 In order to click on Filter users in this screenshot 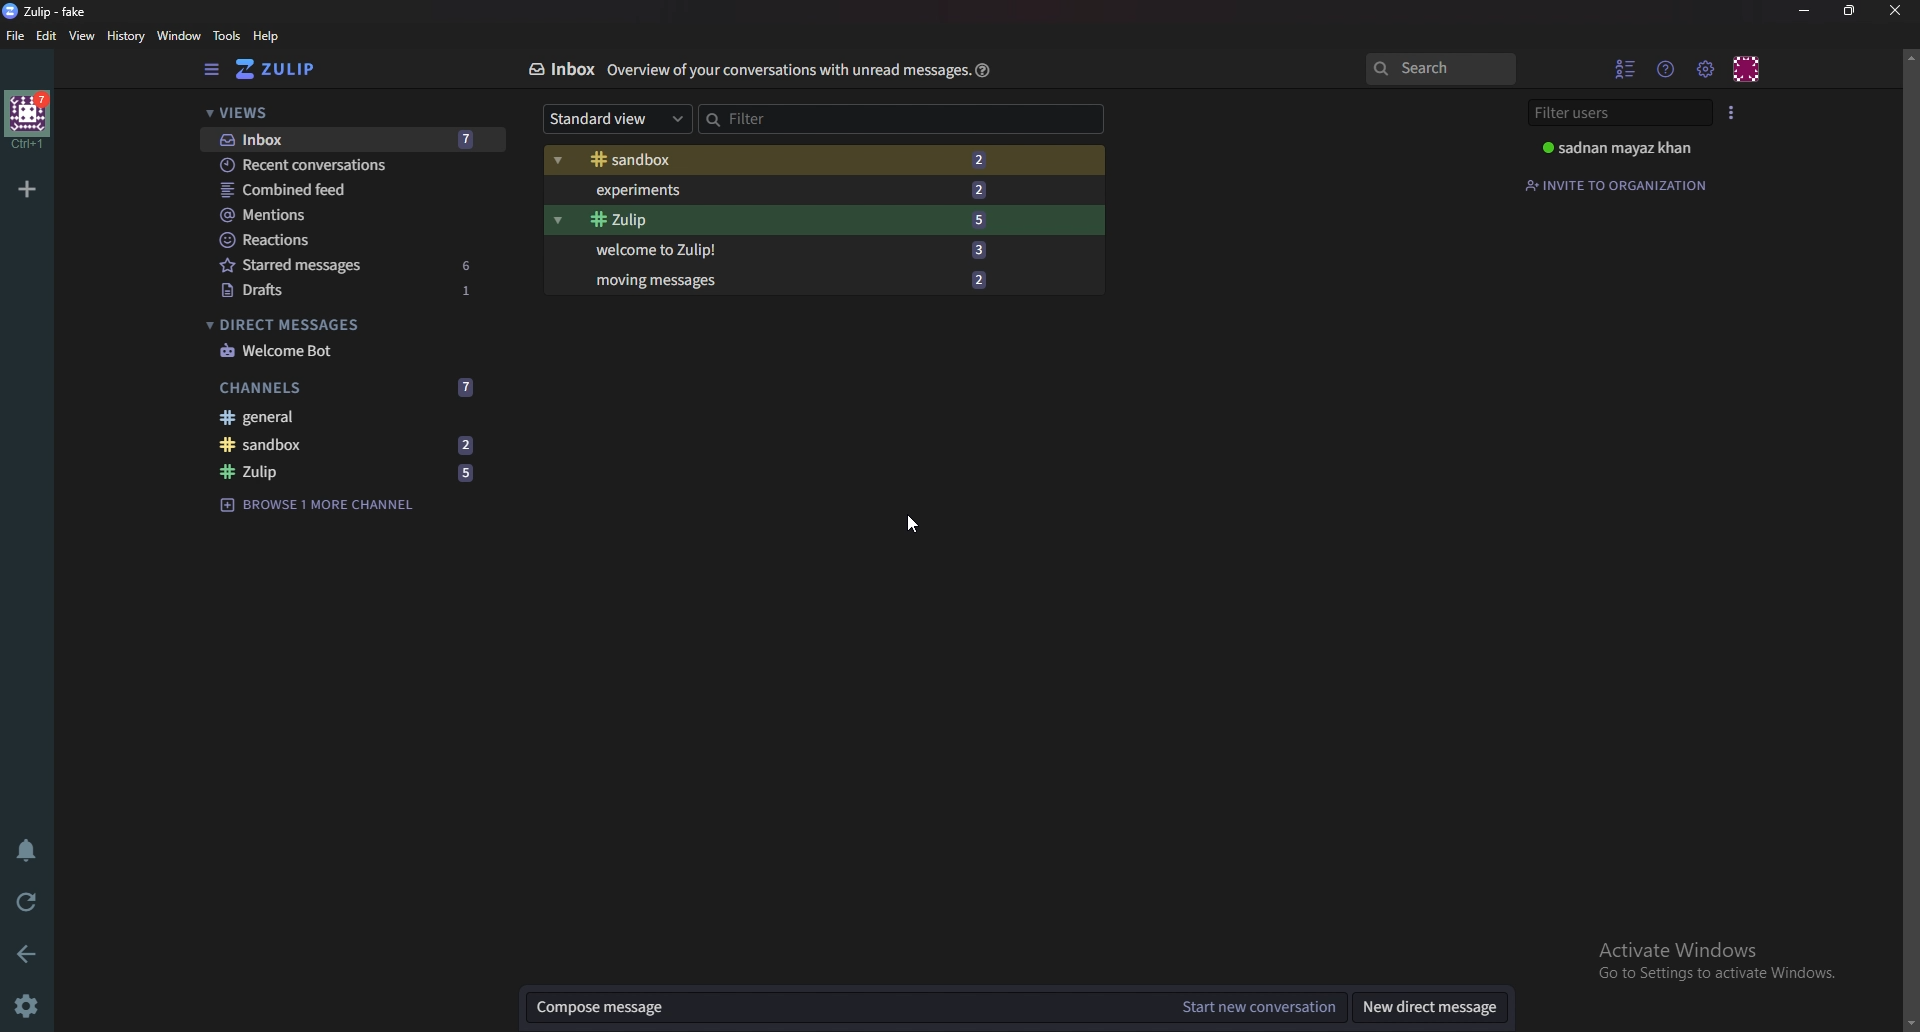, I will do `click(1624, 113)`.